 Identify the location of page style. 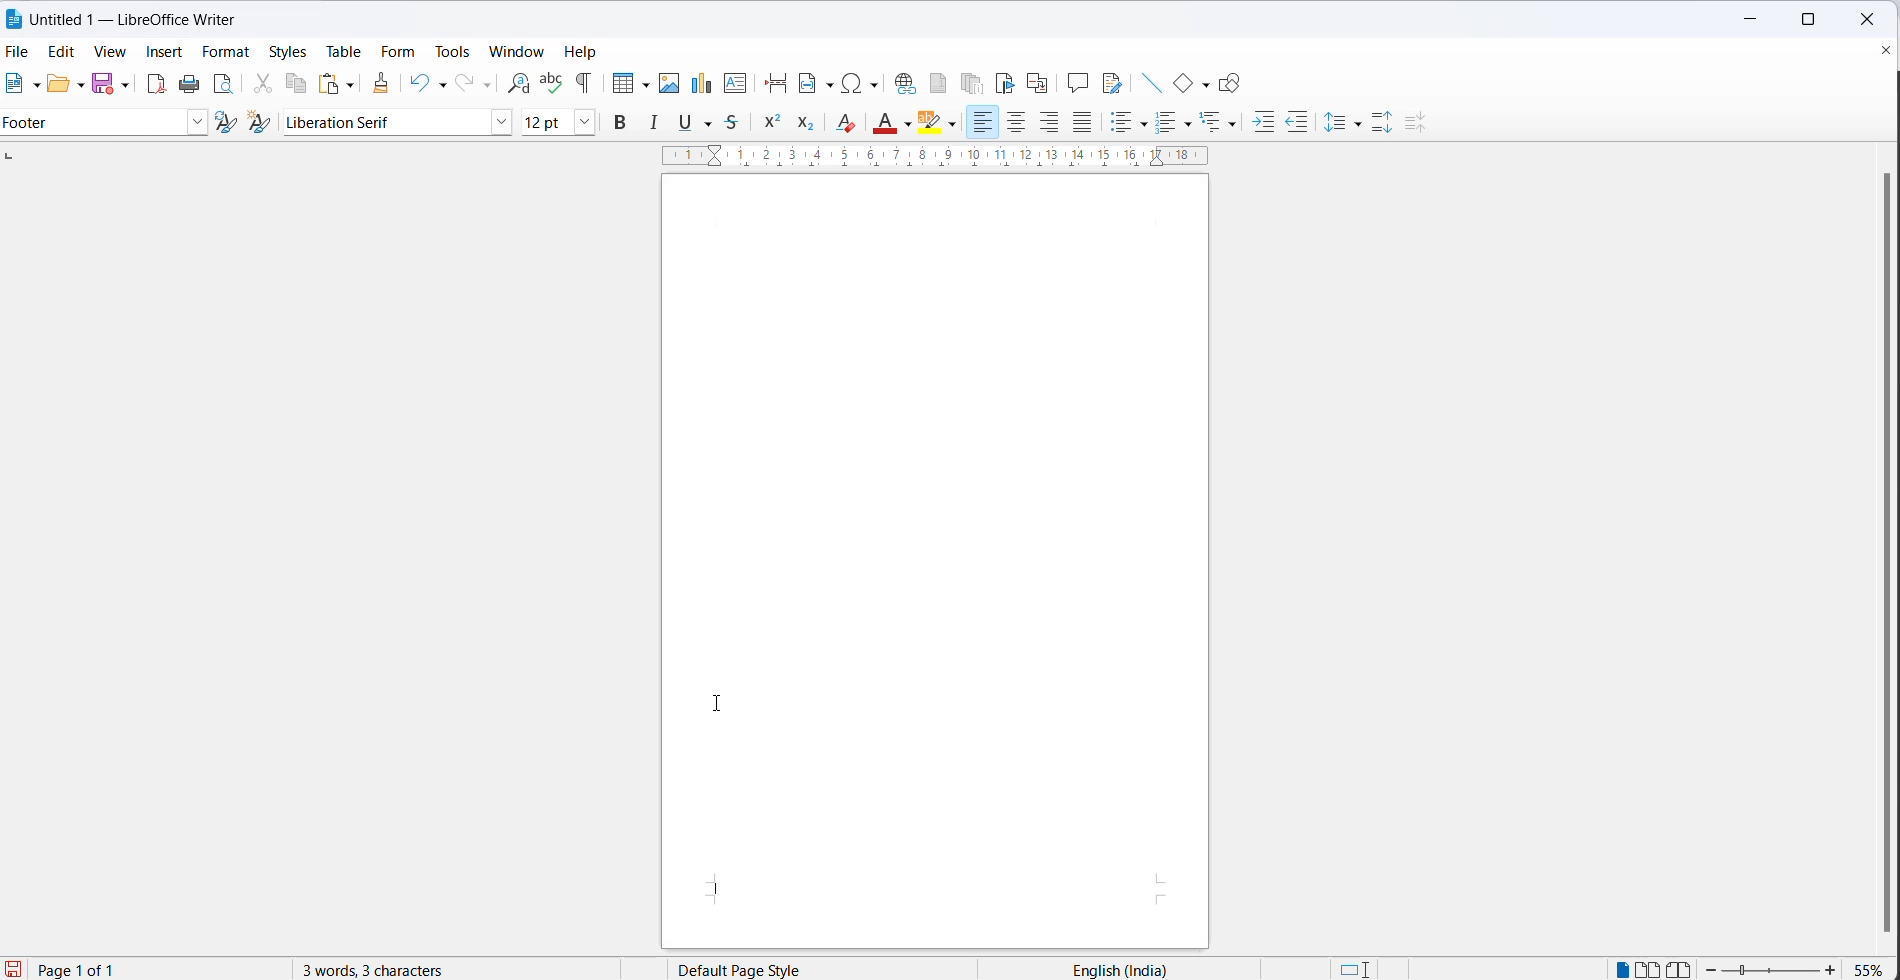
(781, 969).